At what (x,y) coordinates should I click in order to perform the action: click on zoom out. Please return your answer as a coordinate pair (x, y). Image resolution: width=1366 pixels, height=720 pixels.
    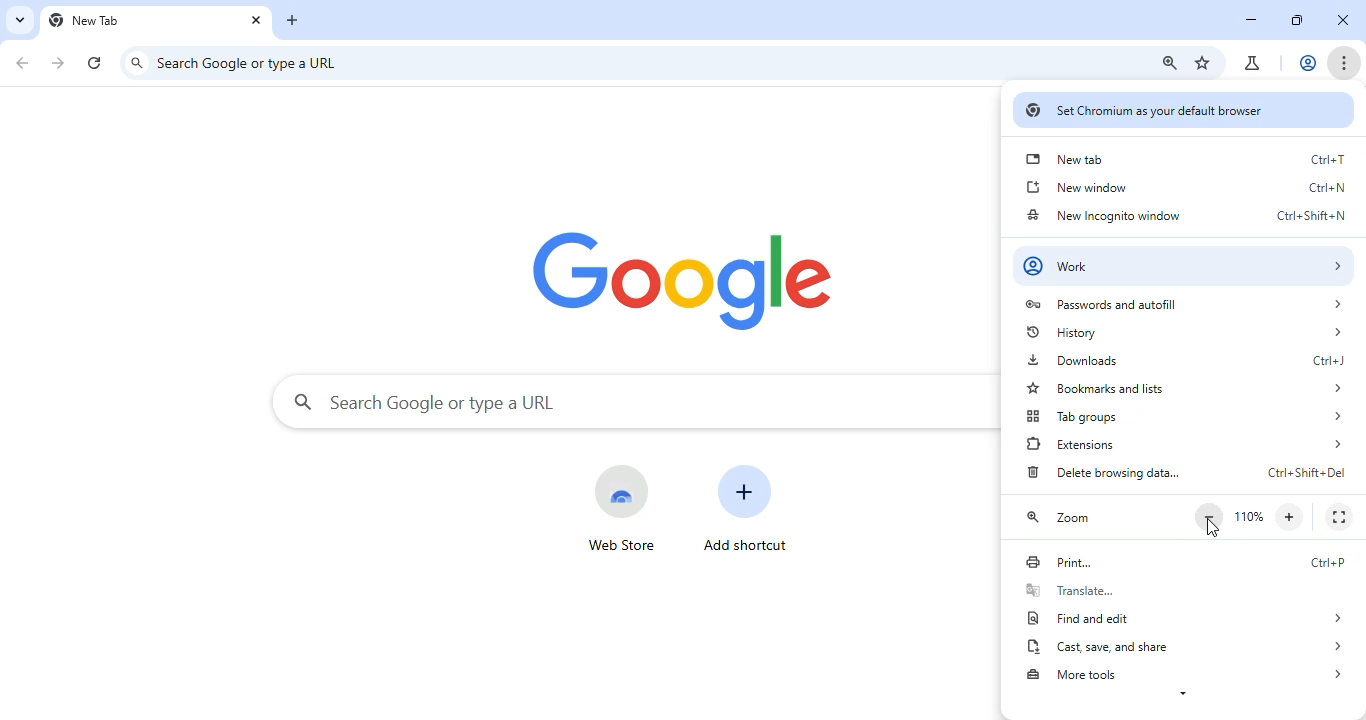
    Looking at the image, I should click on (1210, 516).